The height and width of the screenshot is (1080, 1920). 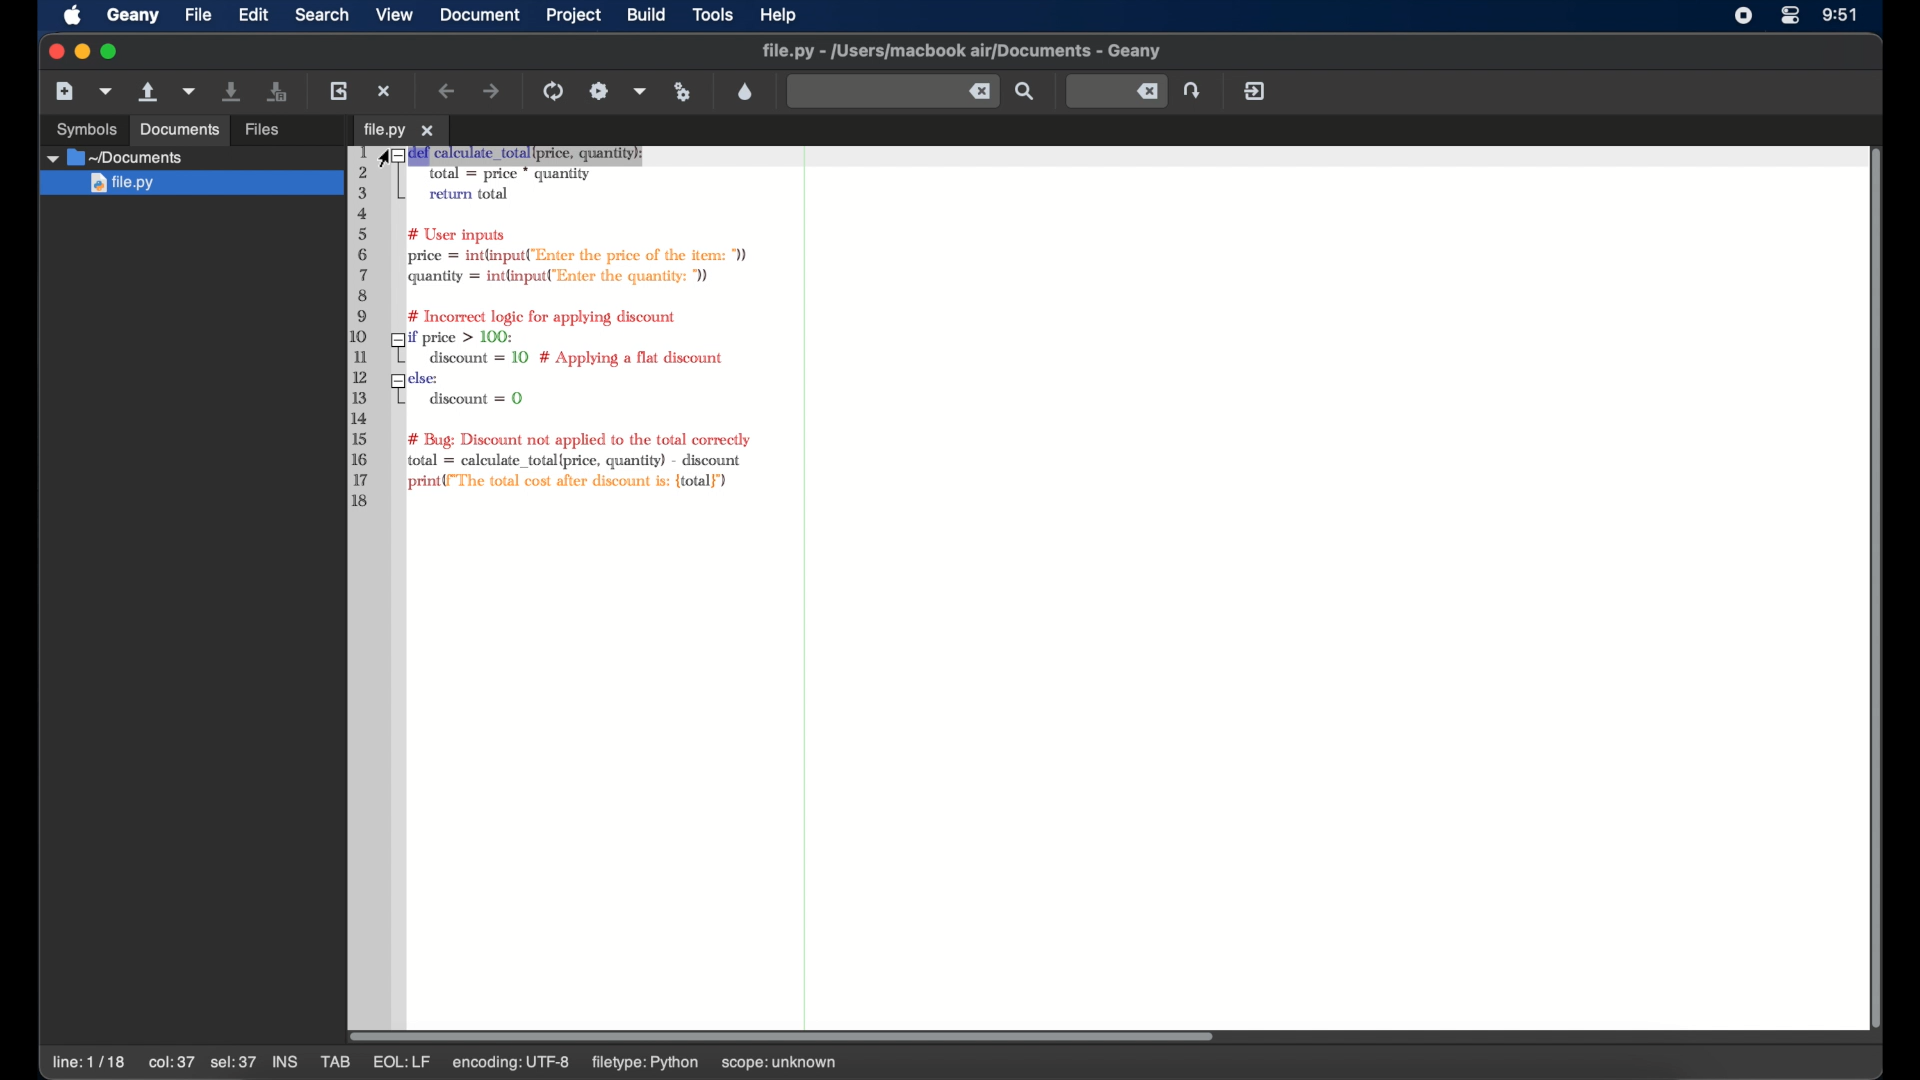 What do you see at coordinates (1744, 15) in the screenshot?
I see `screen recorder icon` at bounding box center [1744, 15].